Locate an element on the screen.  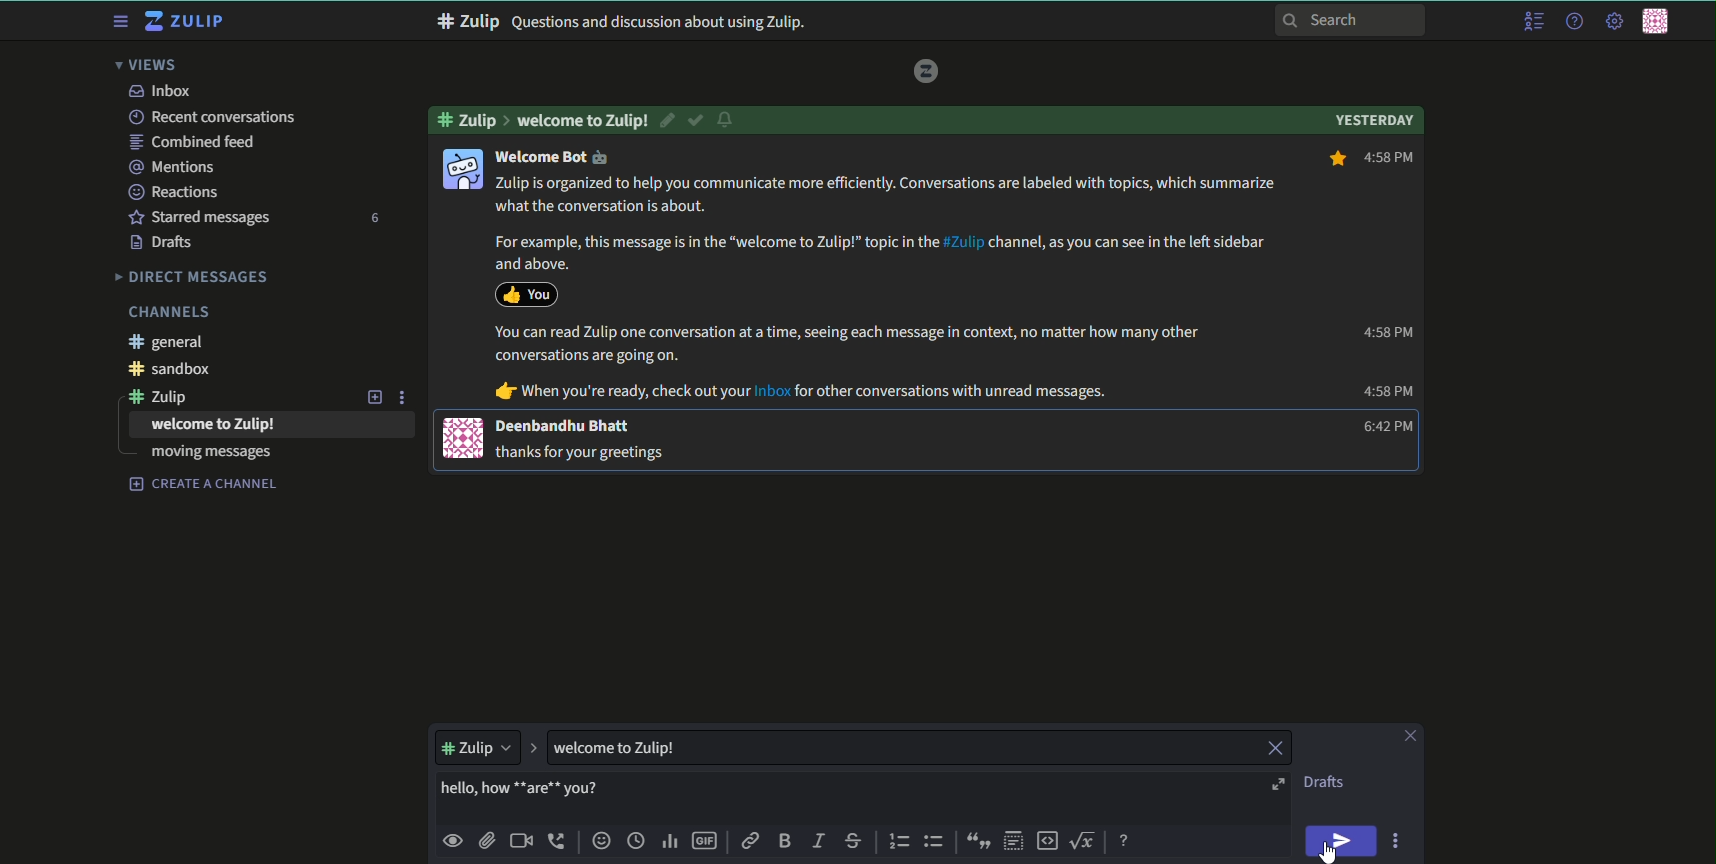
textbox is located at coordinates (639, 747).